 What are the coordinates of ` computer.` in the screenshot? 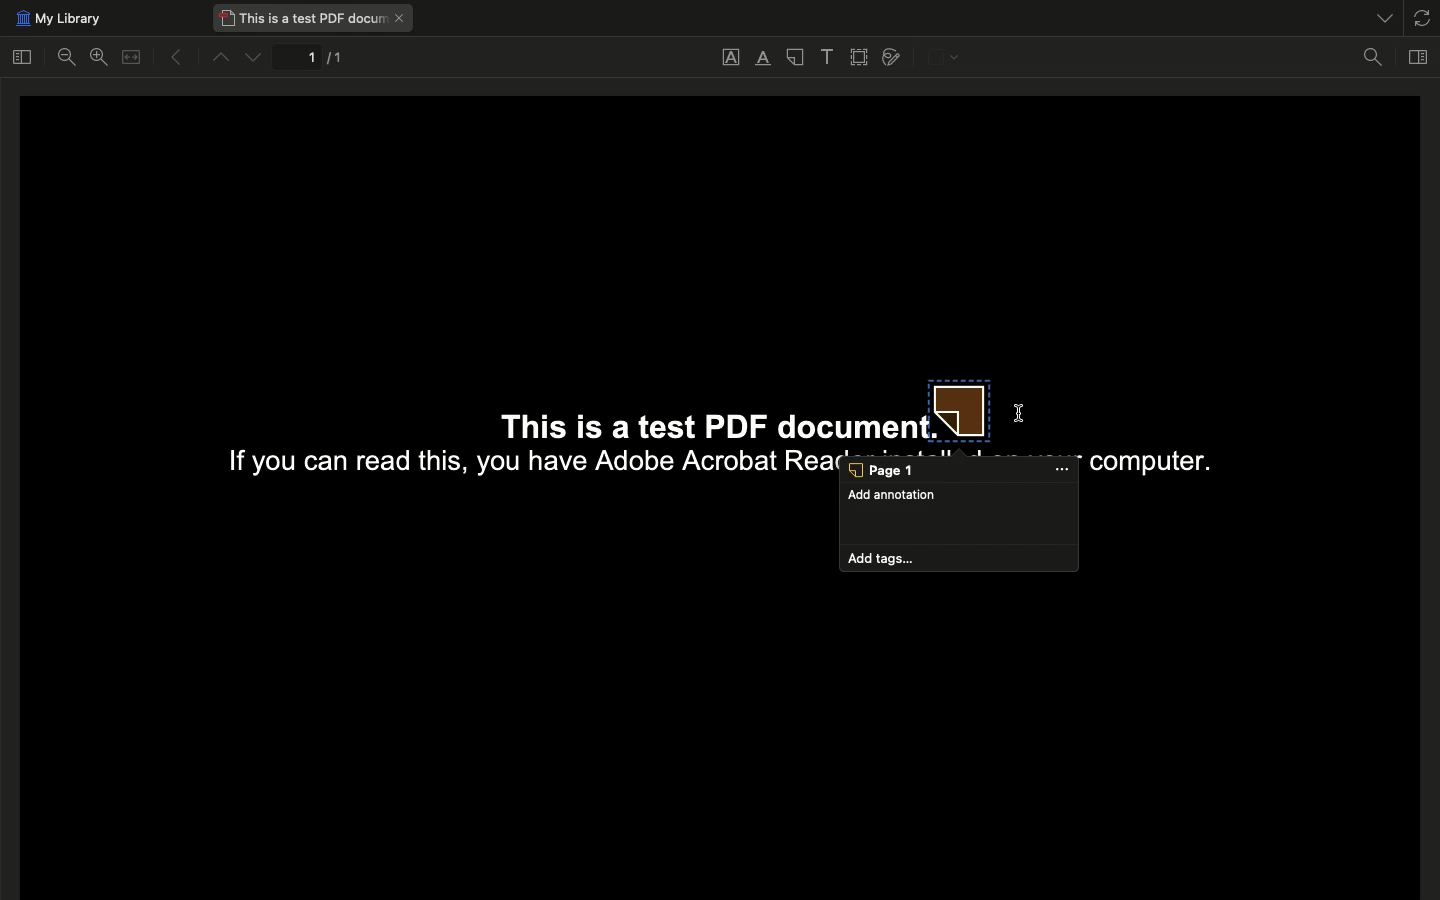 It's located at (1147, 462).